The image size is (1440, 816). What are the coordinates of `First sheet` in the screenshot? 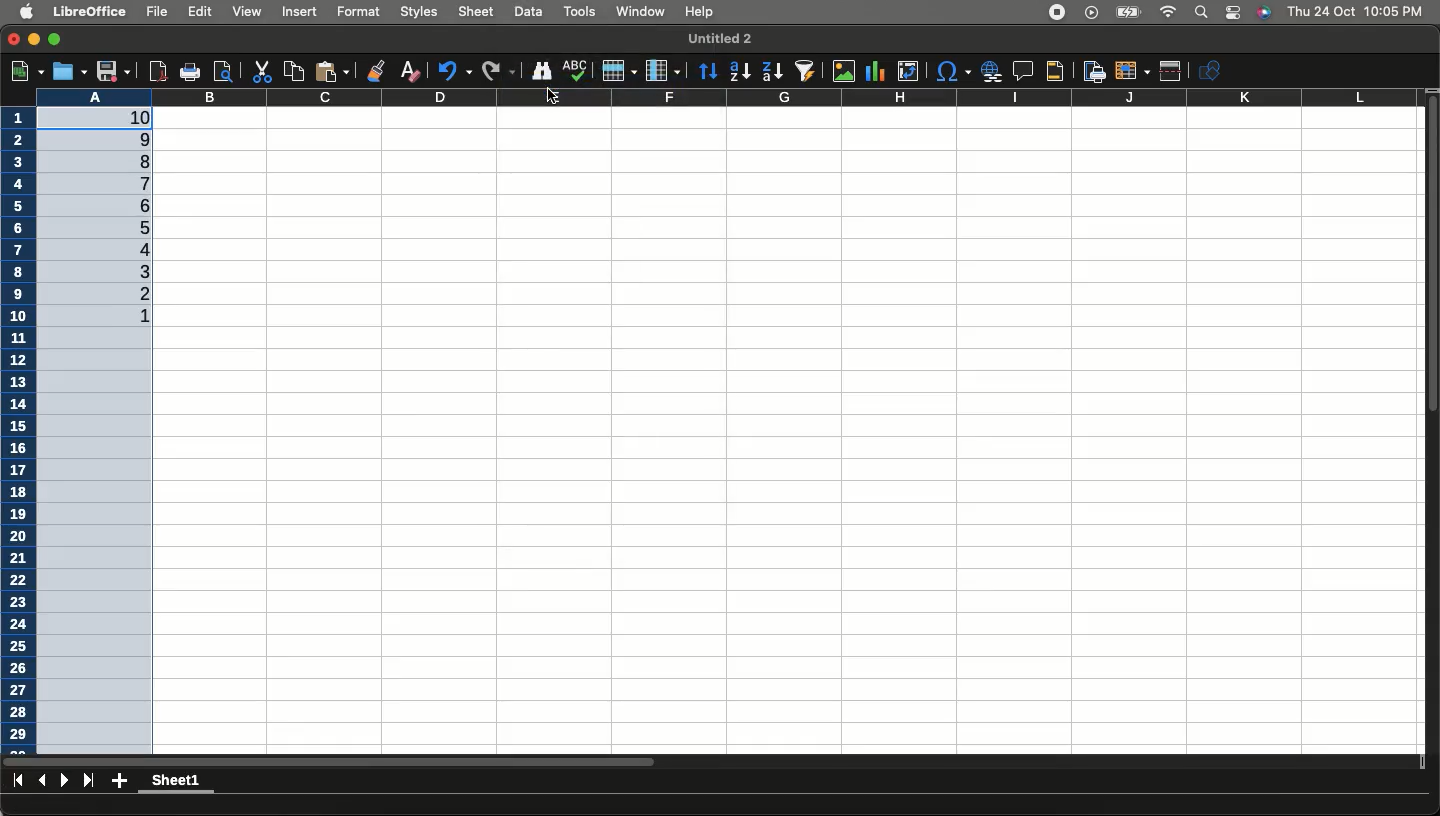 It's located at (16, 783).